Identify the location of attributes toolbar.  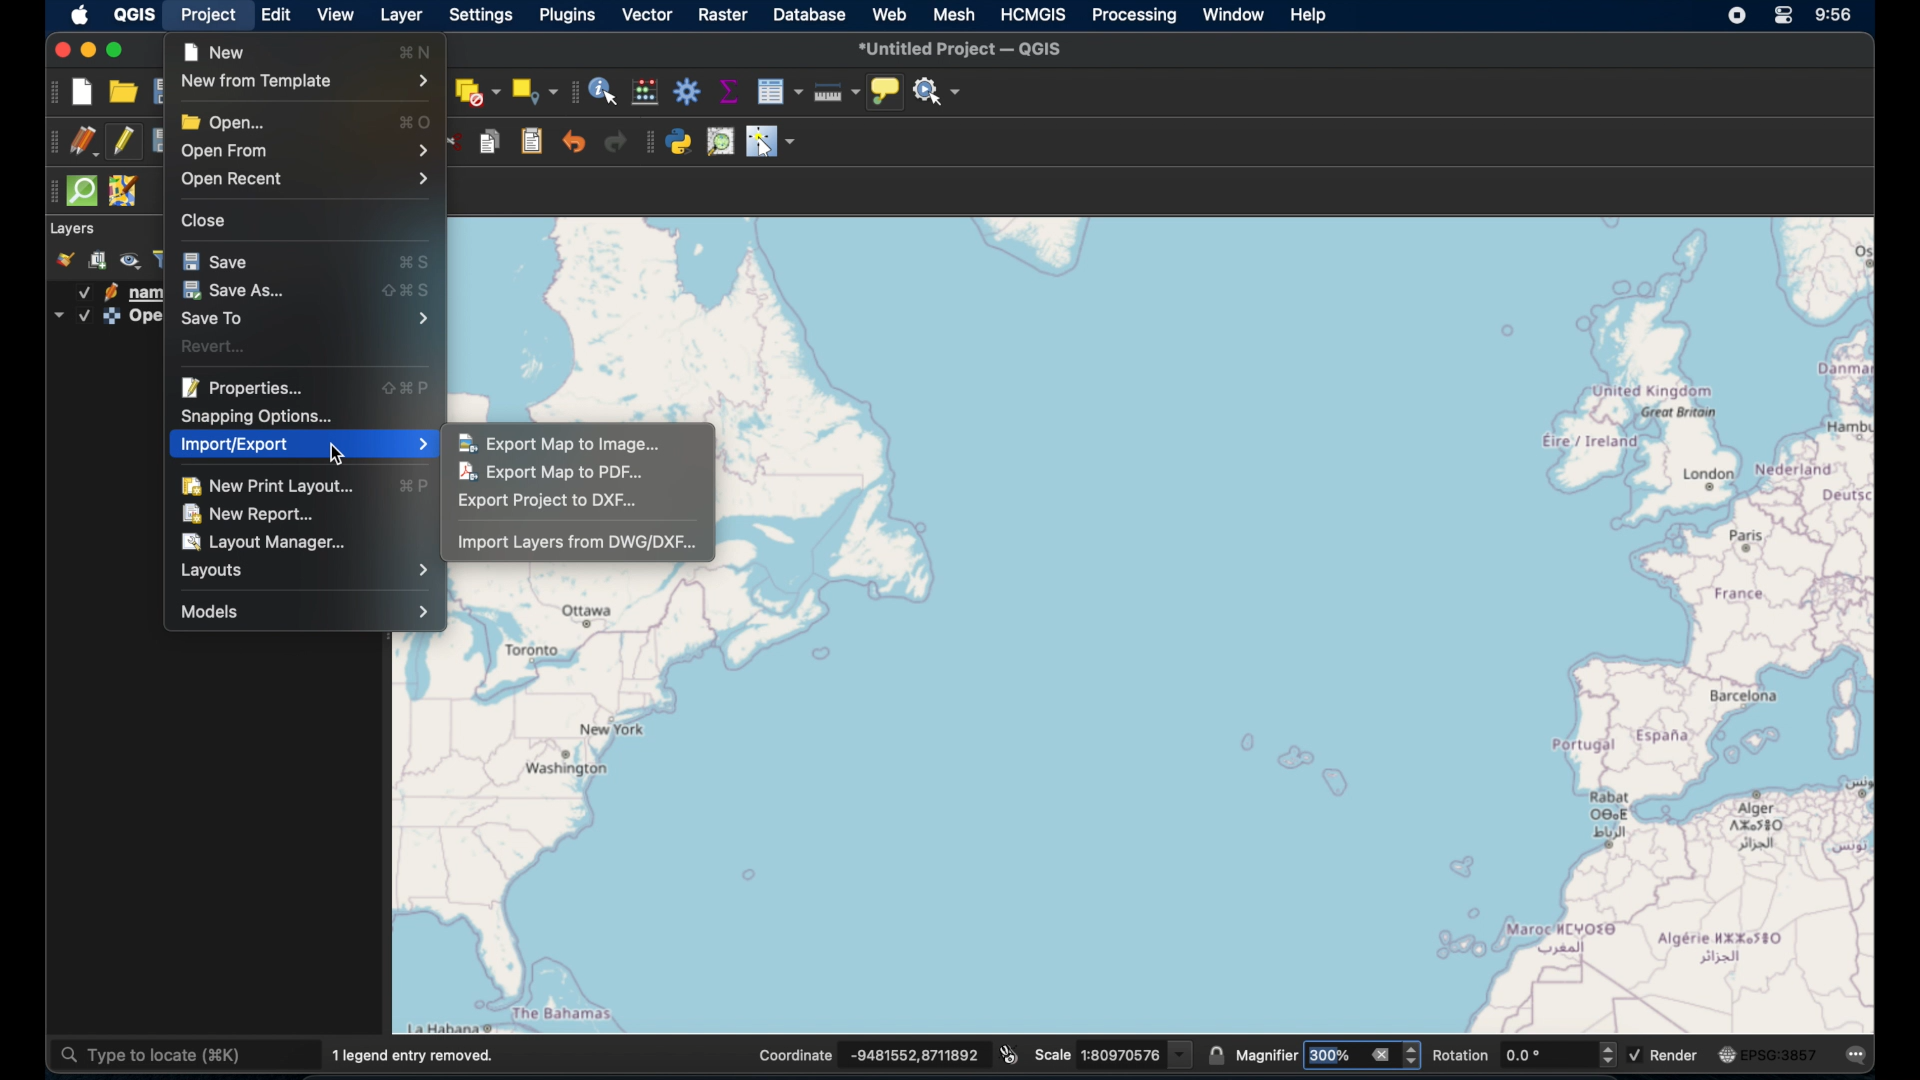
(573, 92).